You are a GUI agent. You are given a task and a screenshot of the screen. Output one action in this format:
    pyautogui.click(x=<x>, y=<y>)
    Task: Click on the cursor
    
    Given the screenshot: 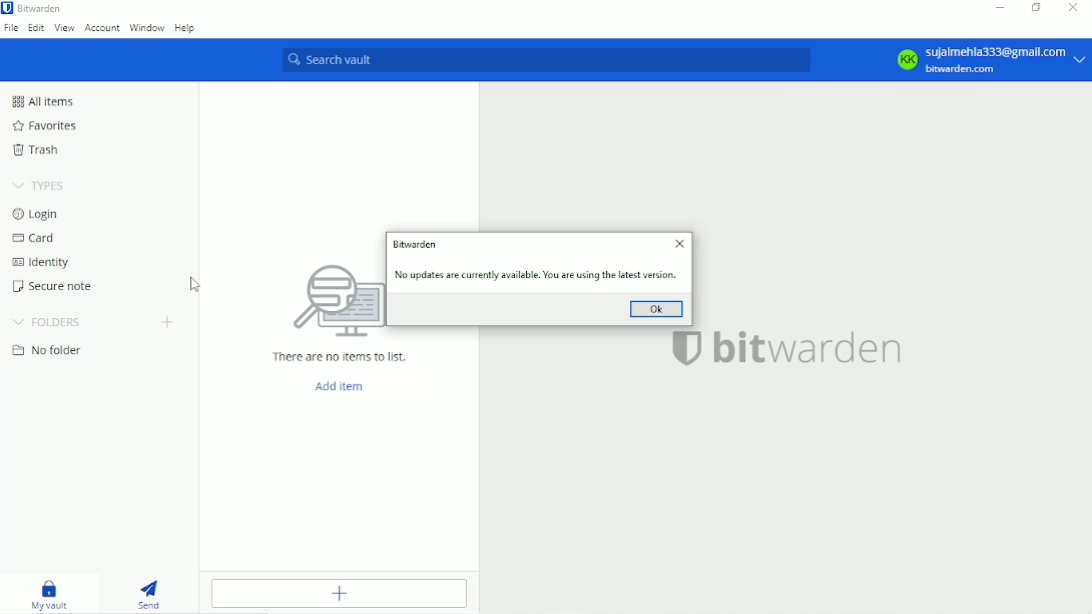 What is the action you would take?
    pyautogui.click(x=194, y=281)
    